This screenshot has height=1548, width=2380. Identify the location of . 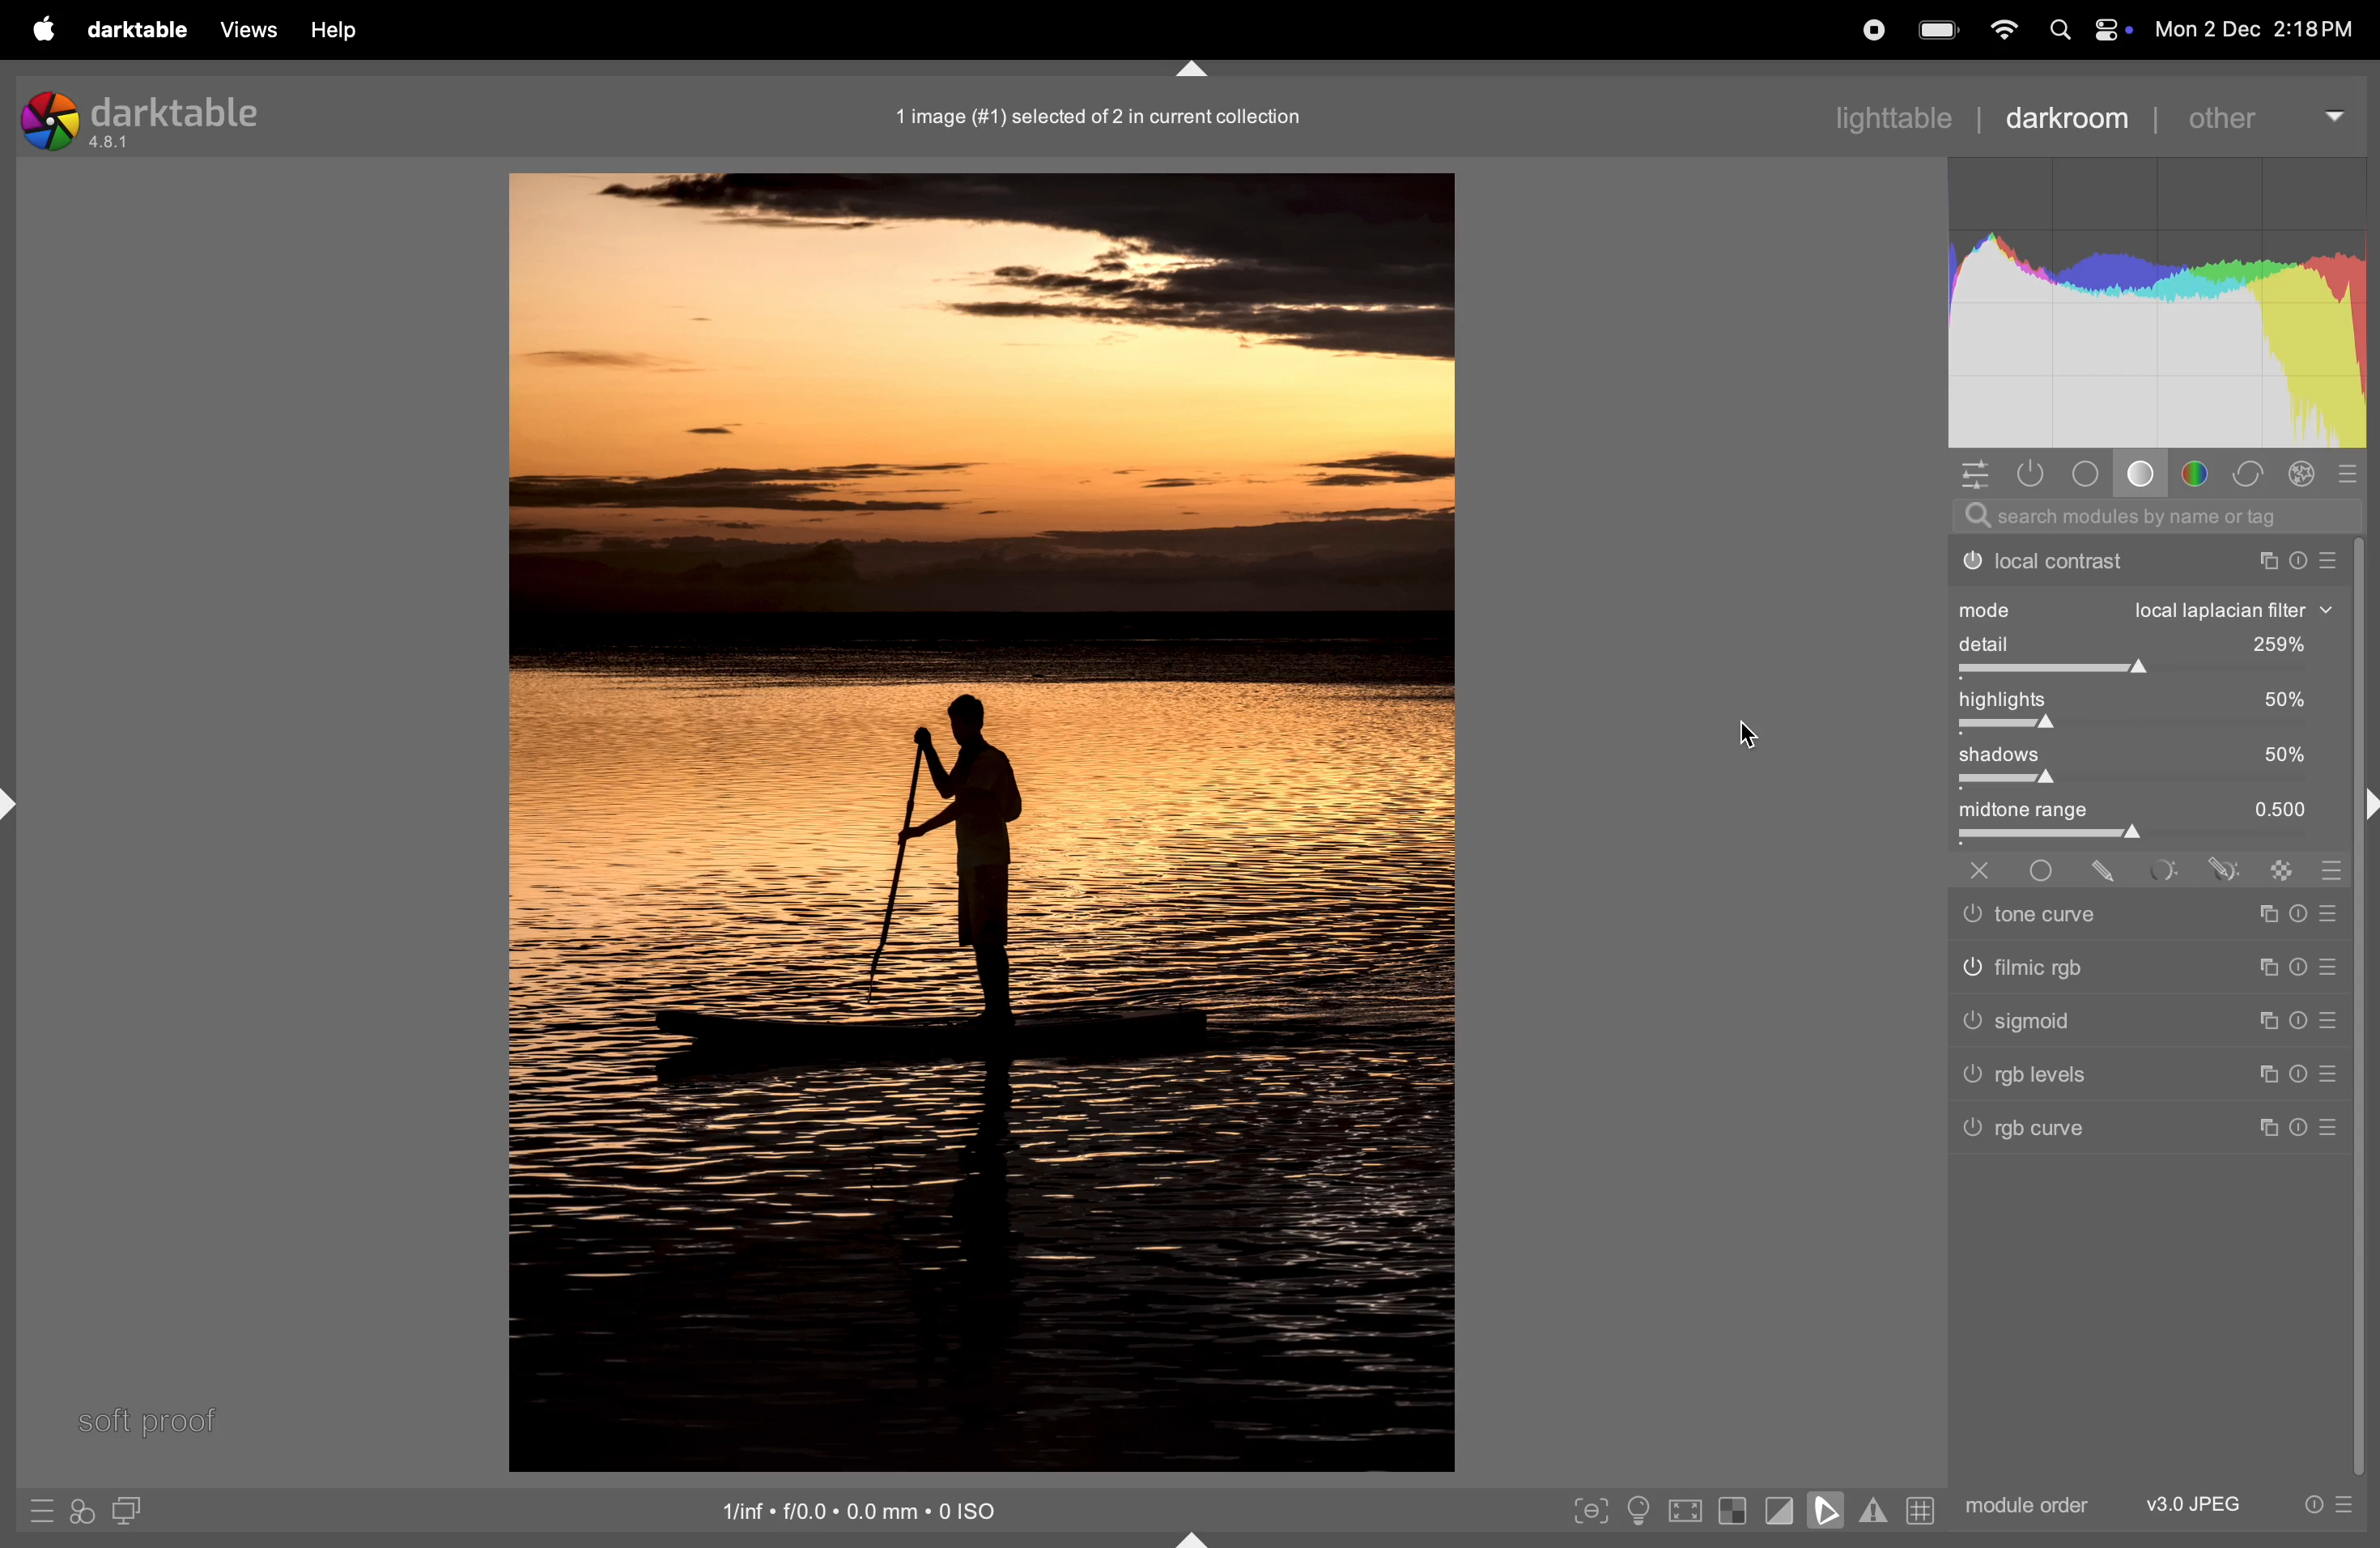
(2303, 1128).